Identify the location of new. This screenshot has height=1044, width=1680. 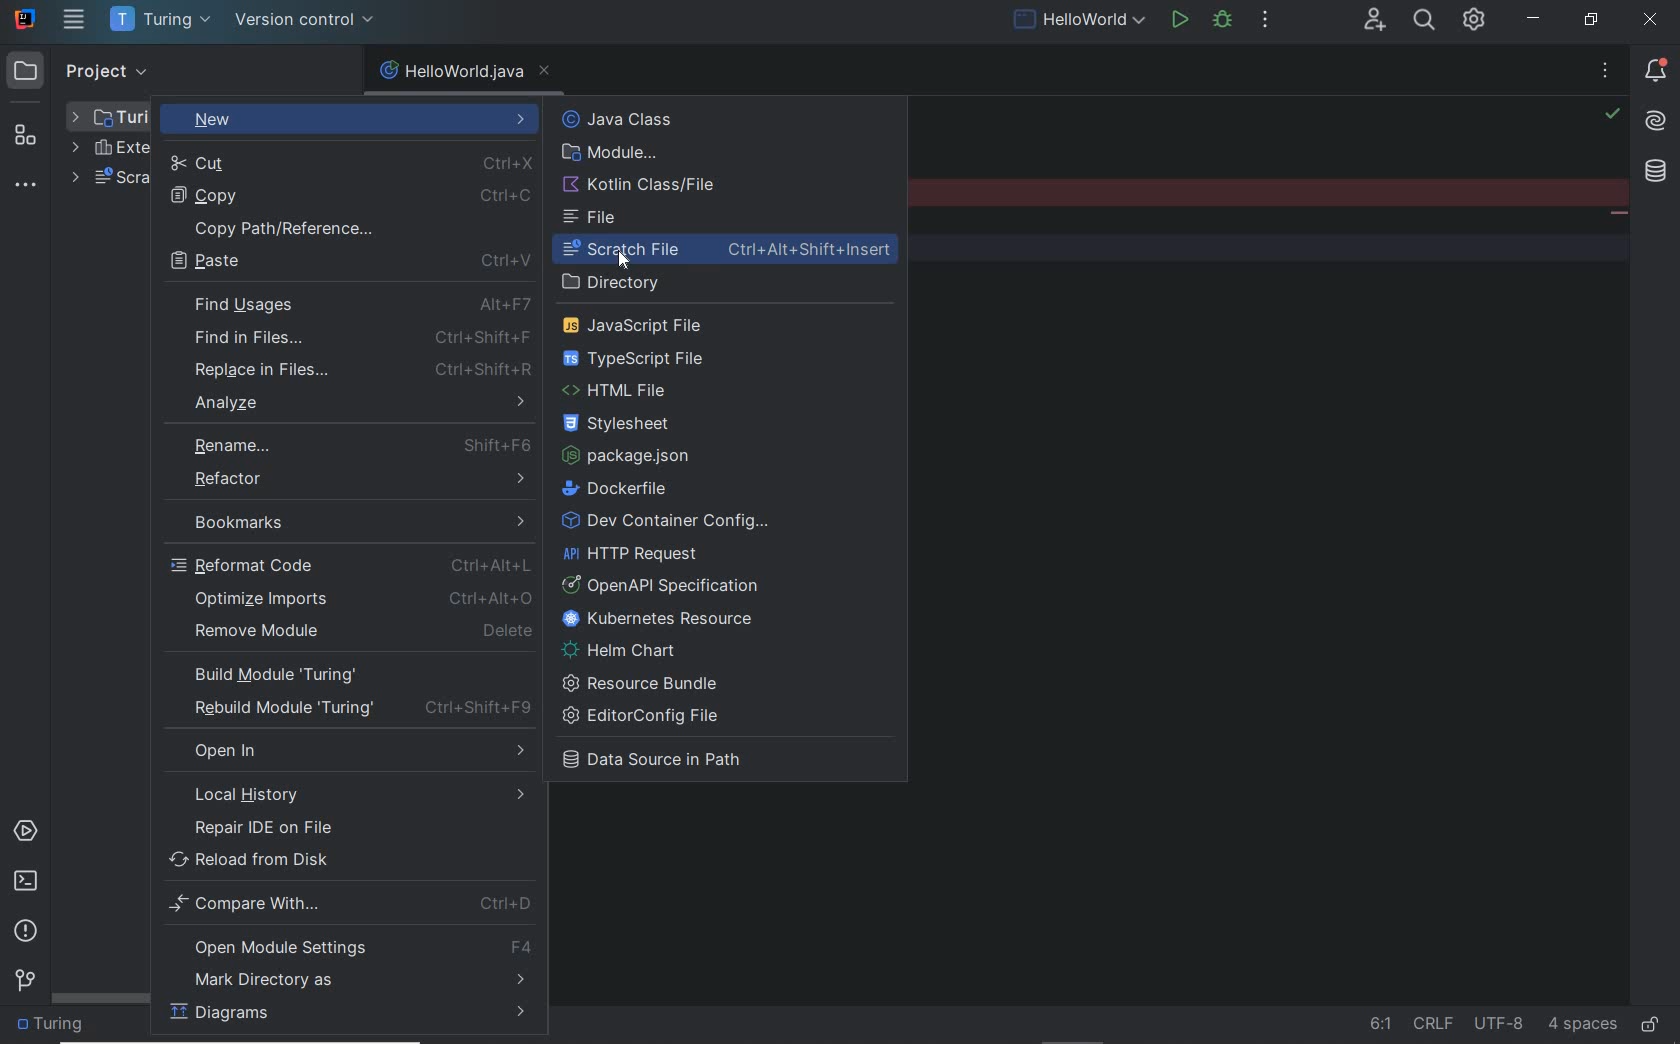
(351, 119).